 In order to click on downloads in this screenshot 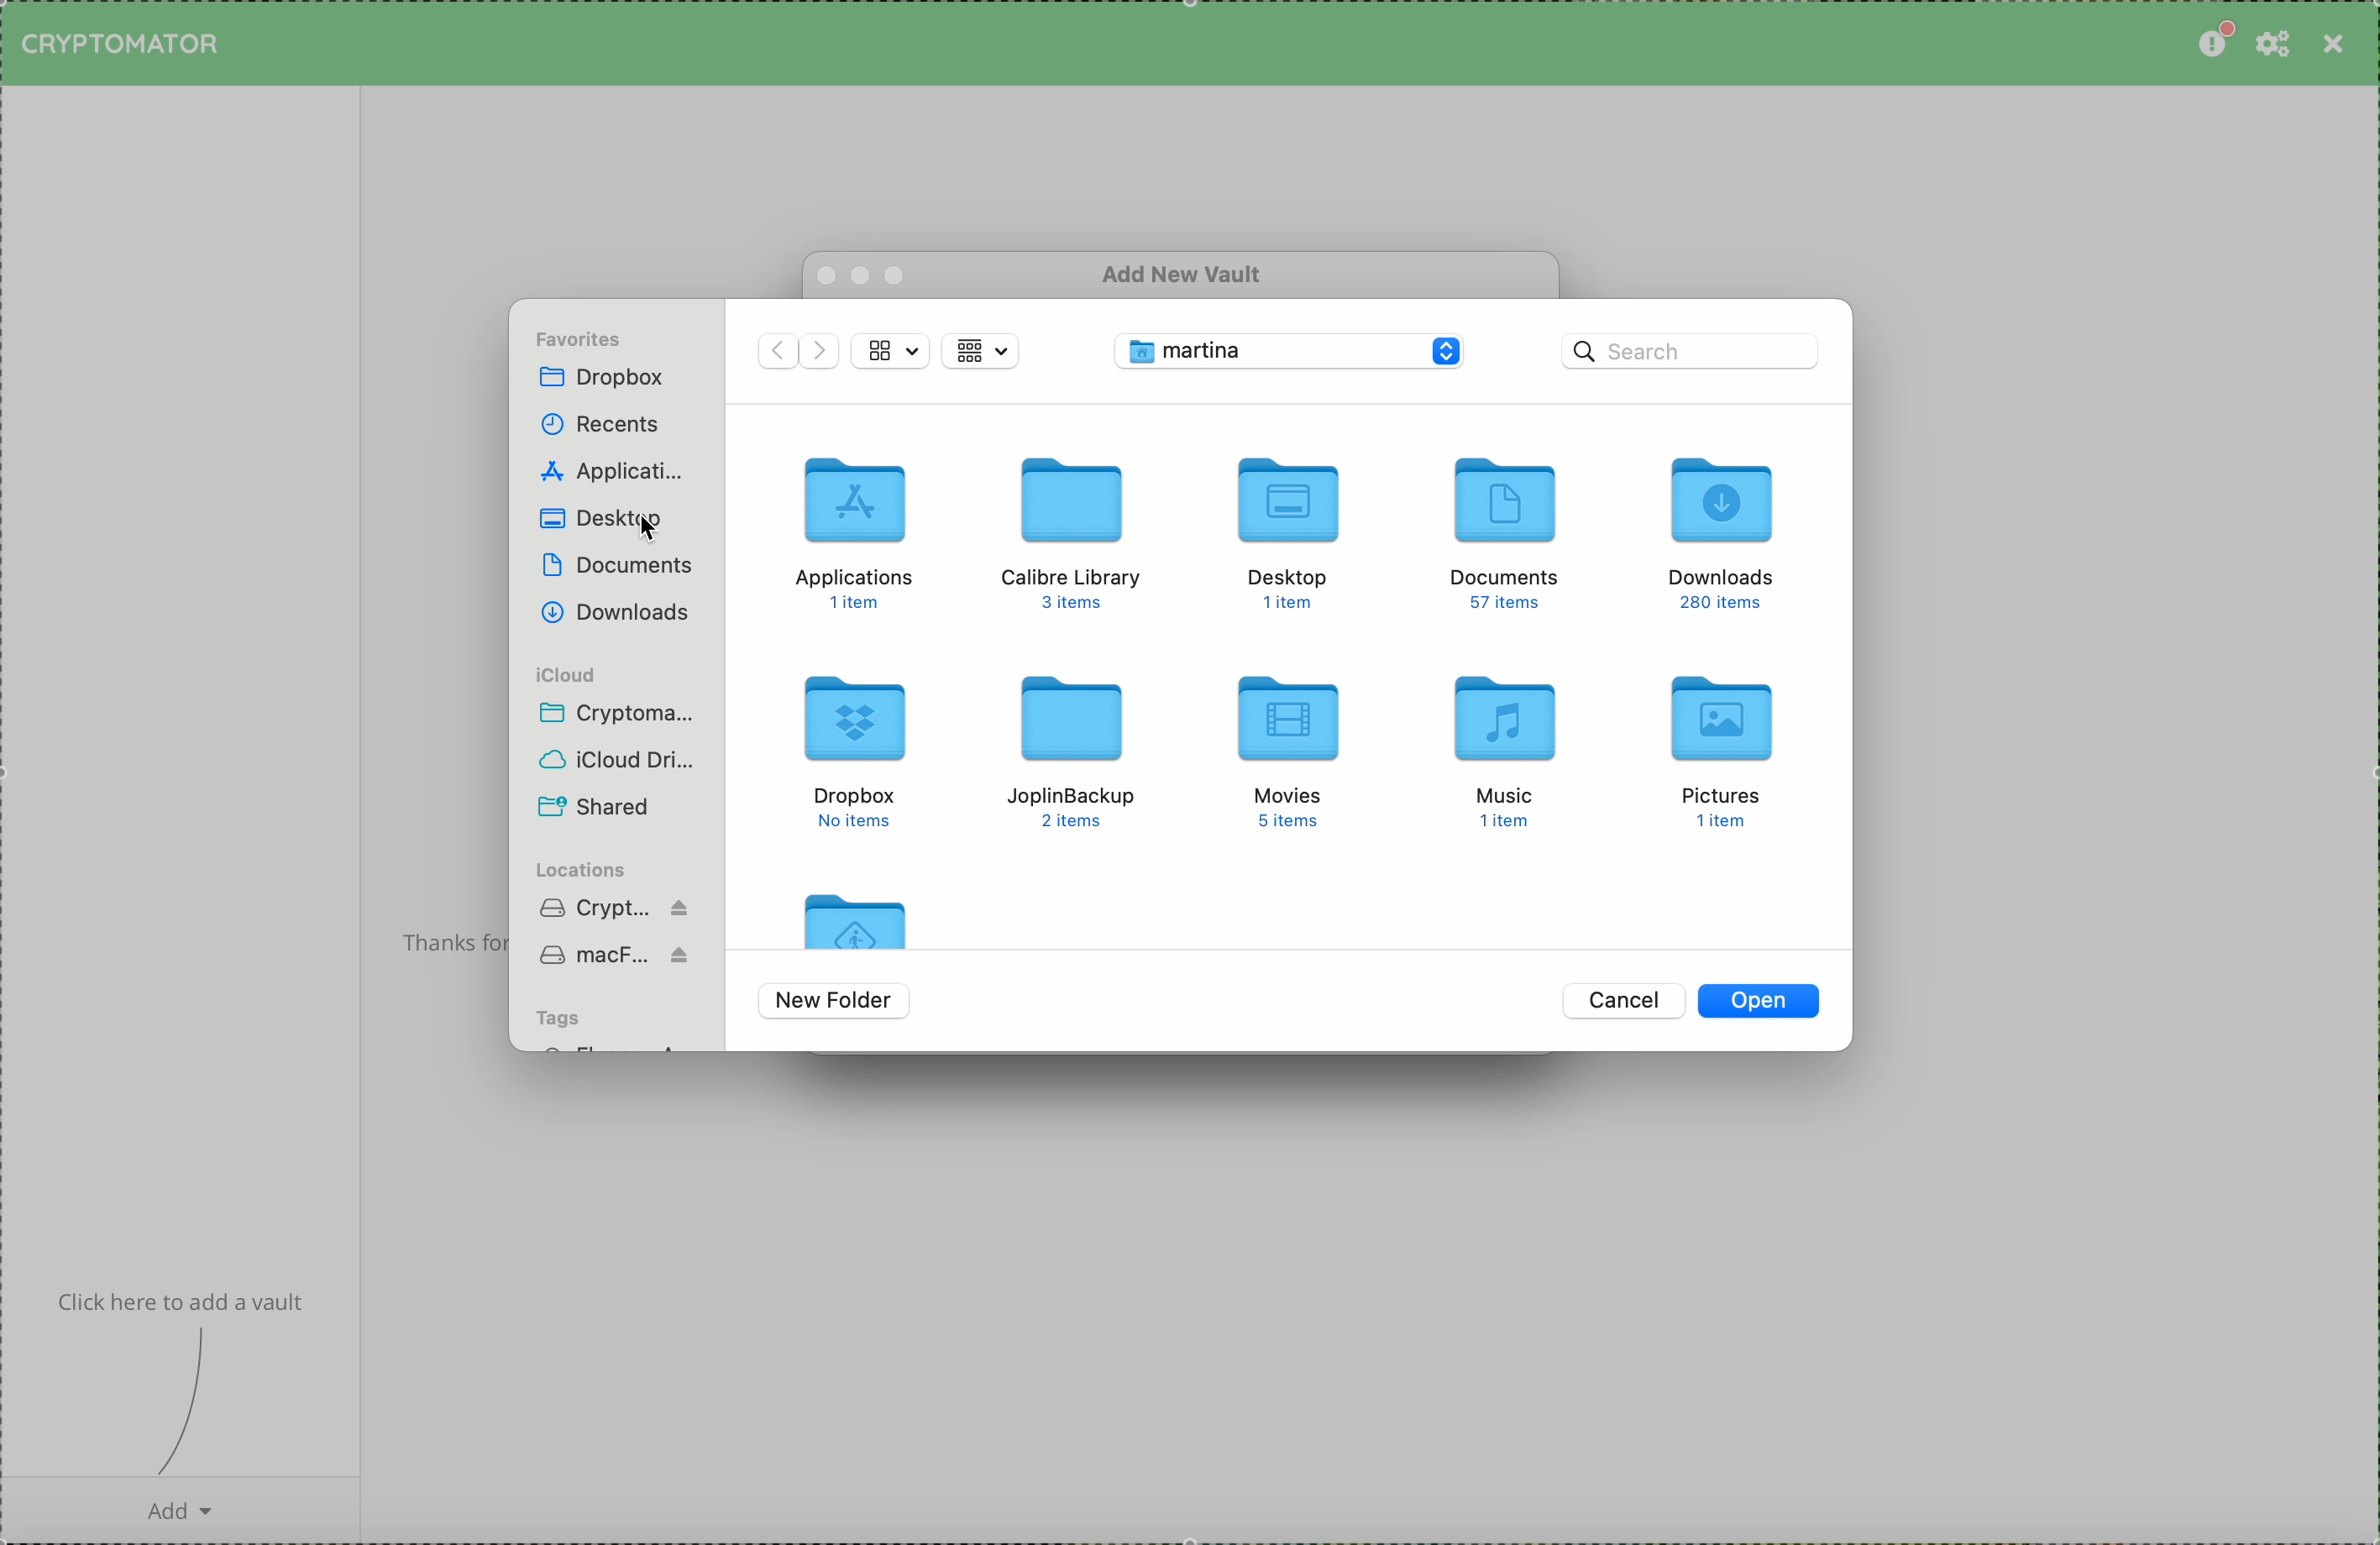, I will do `click(1724, 533)`.